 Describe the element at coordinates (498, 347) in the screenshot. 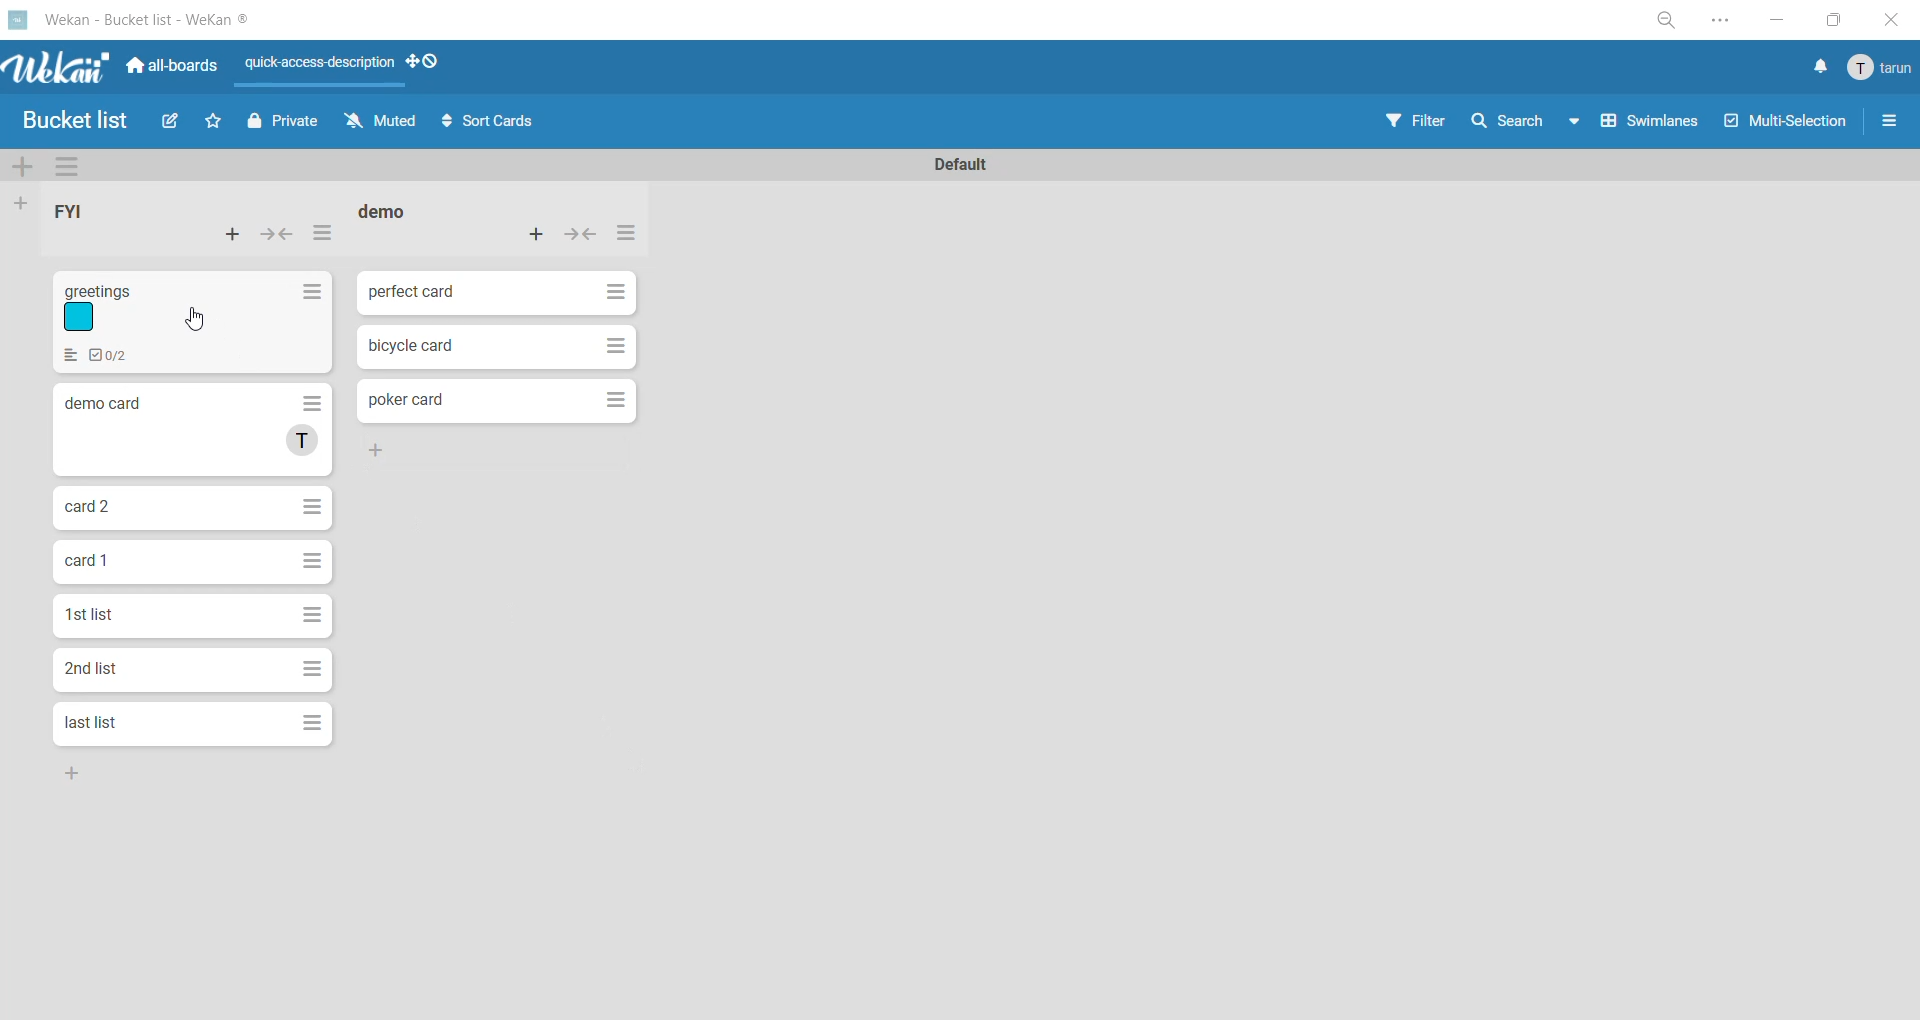

I see `Bicycle card` at that location.